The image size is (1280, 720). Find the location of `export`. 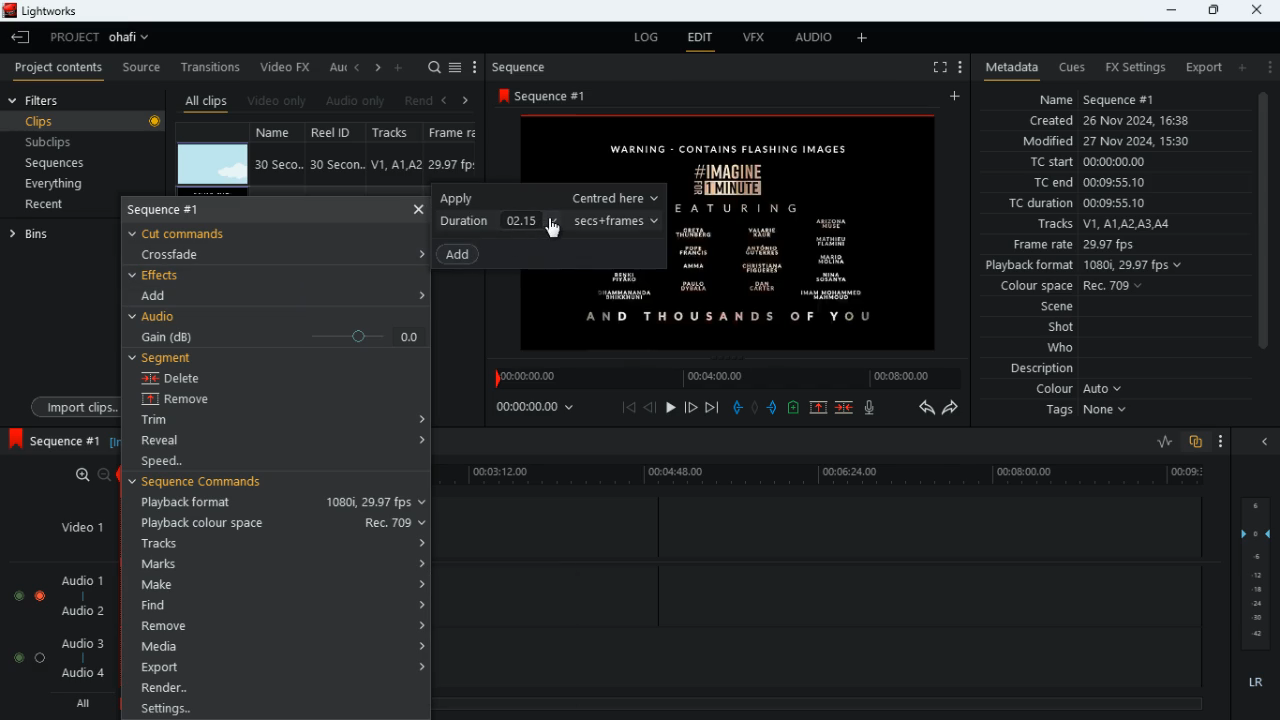

export is located at coordinates (281, 667).